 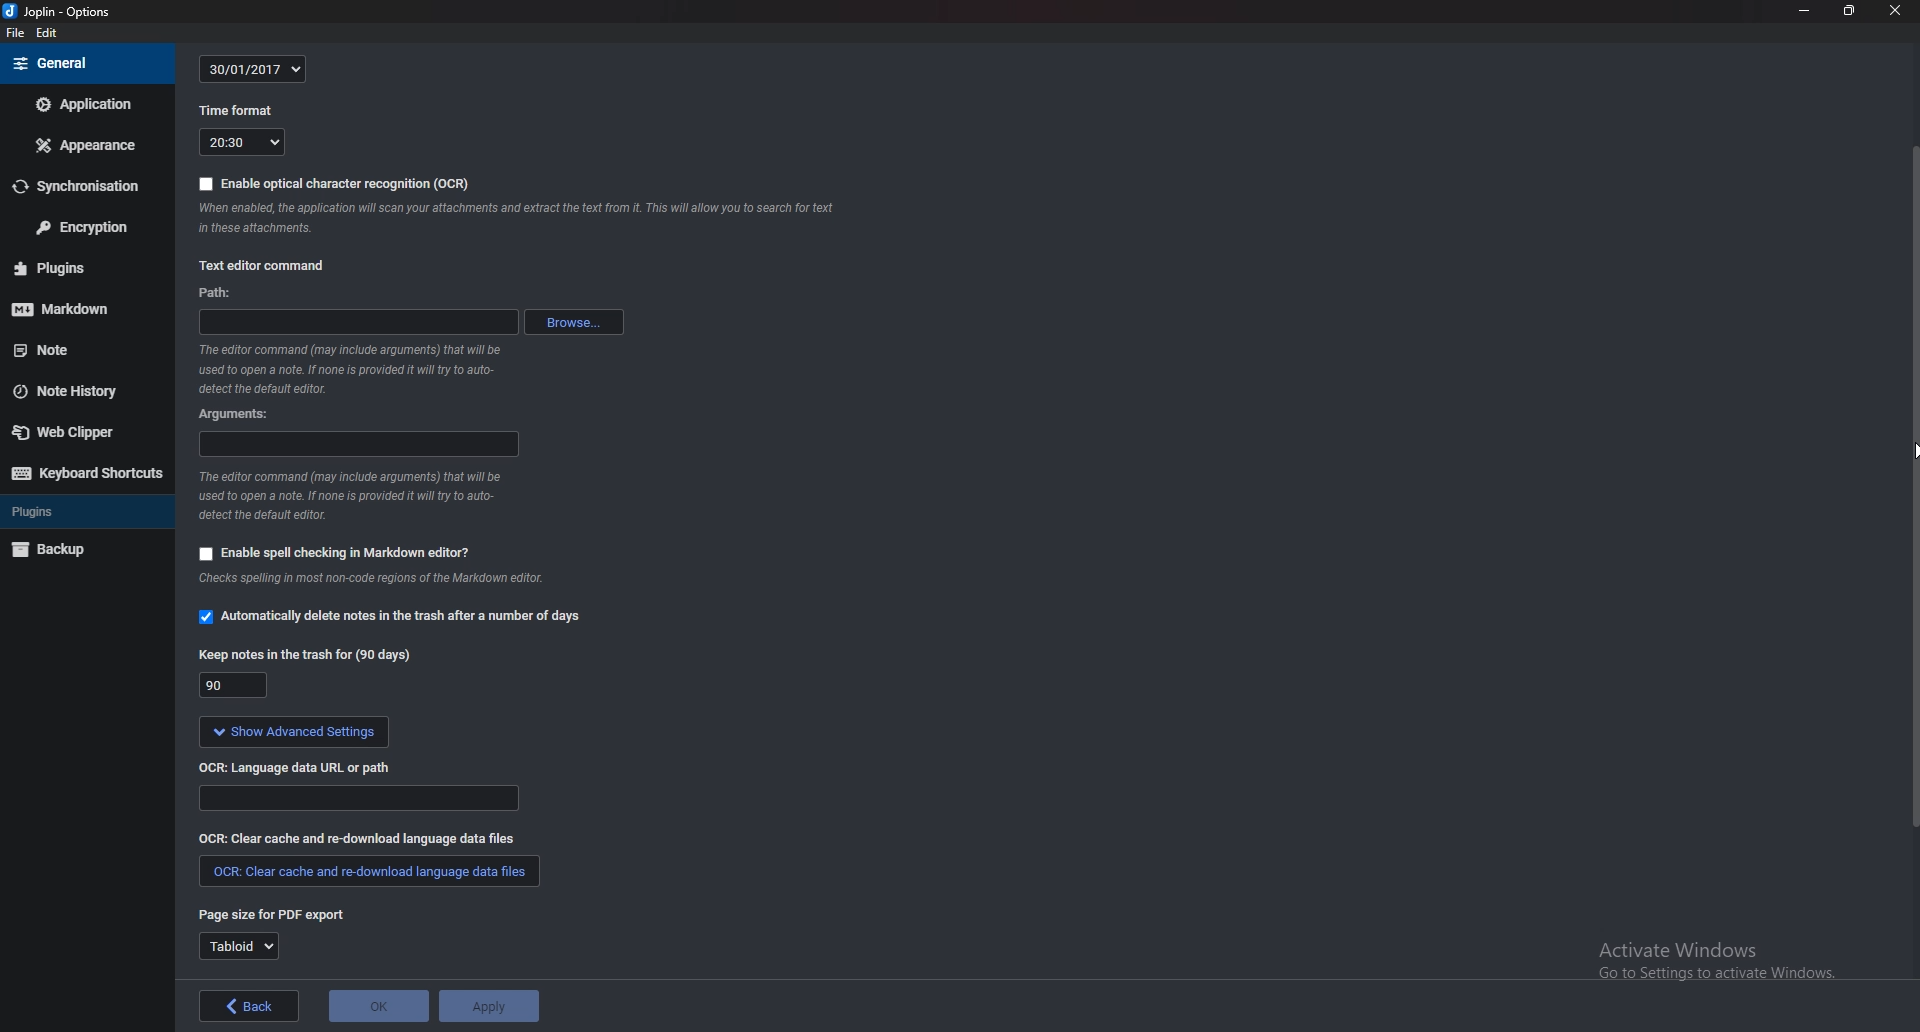 What do you see at coordinates (255, 69) in the screenshot?
I see `30/01/2017` at bounding box center [255, 69].